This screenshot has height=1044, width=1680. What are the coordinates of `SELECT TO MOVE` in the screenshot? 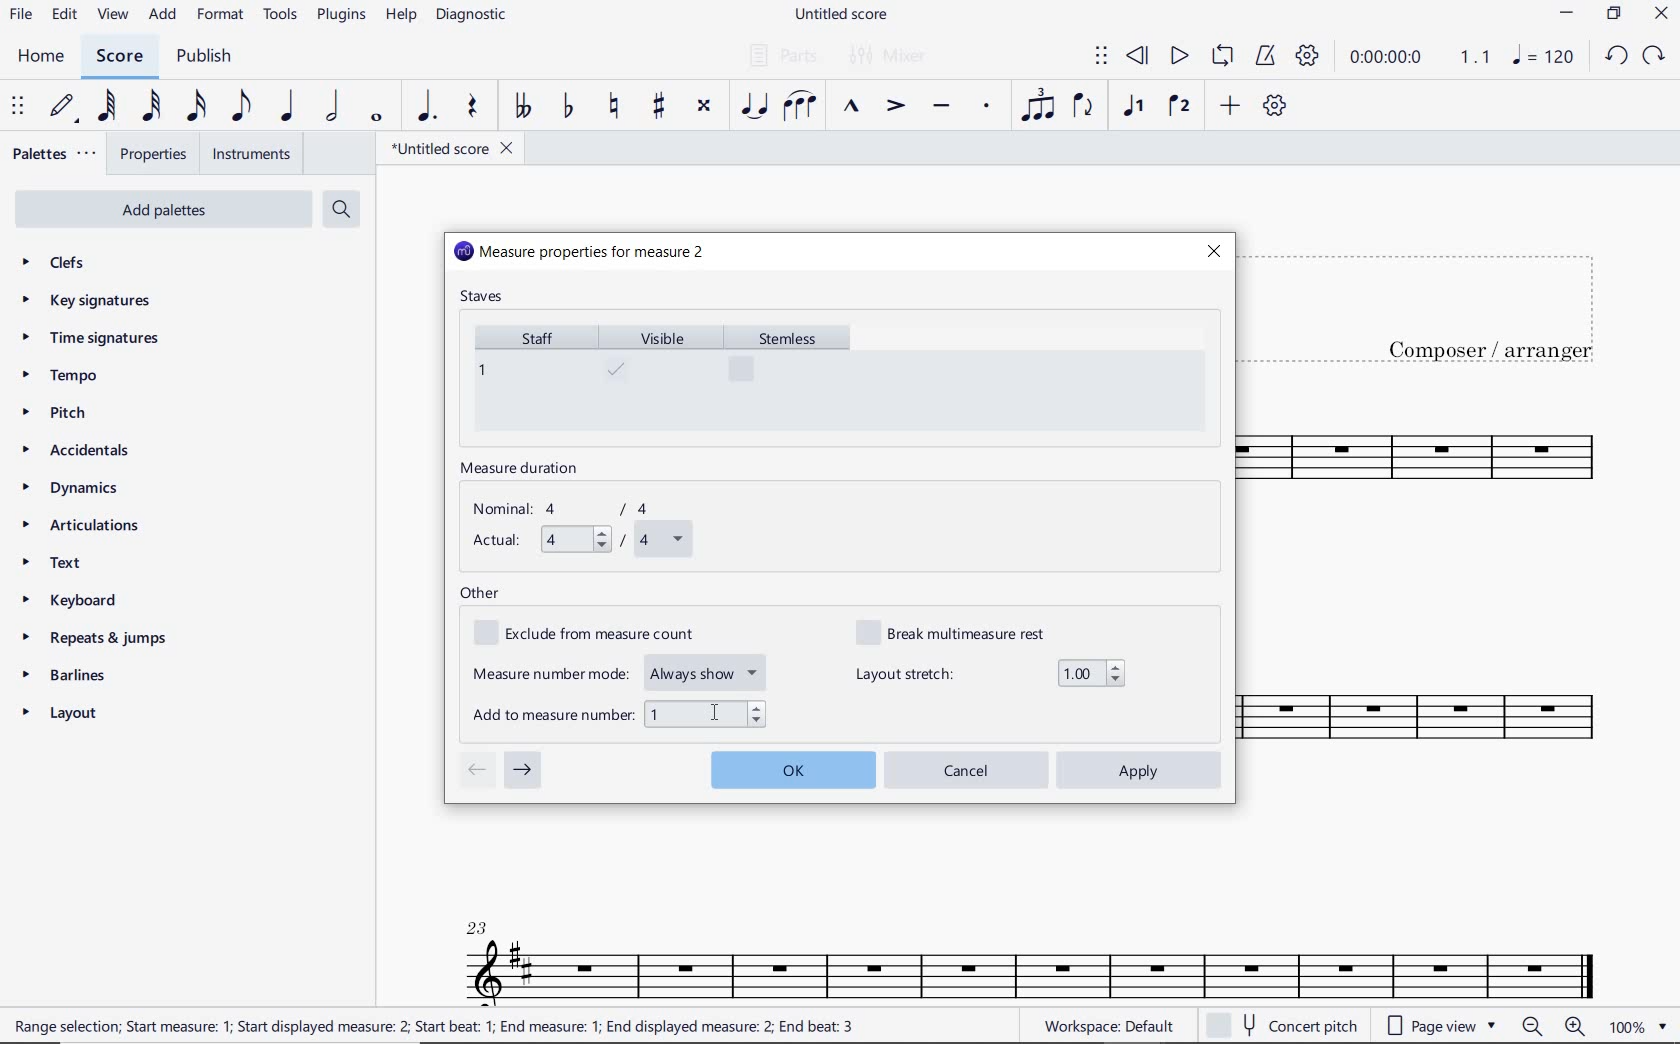 It's located at (1101, 57).